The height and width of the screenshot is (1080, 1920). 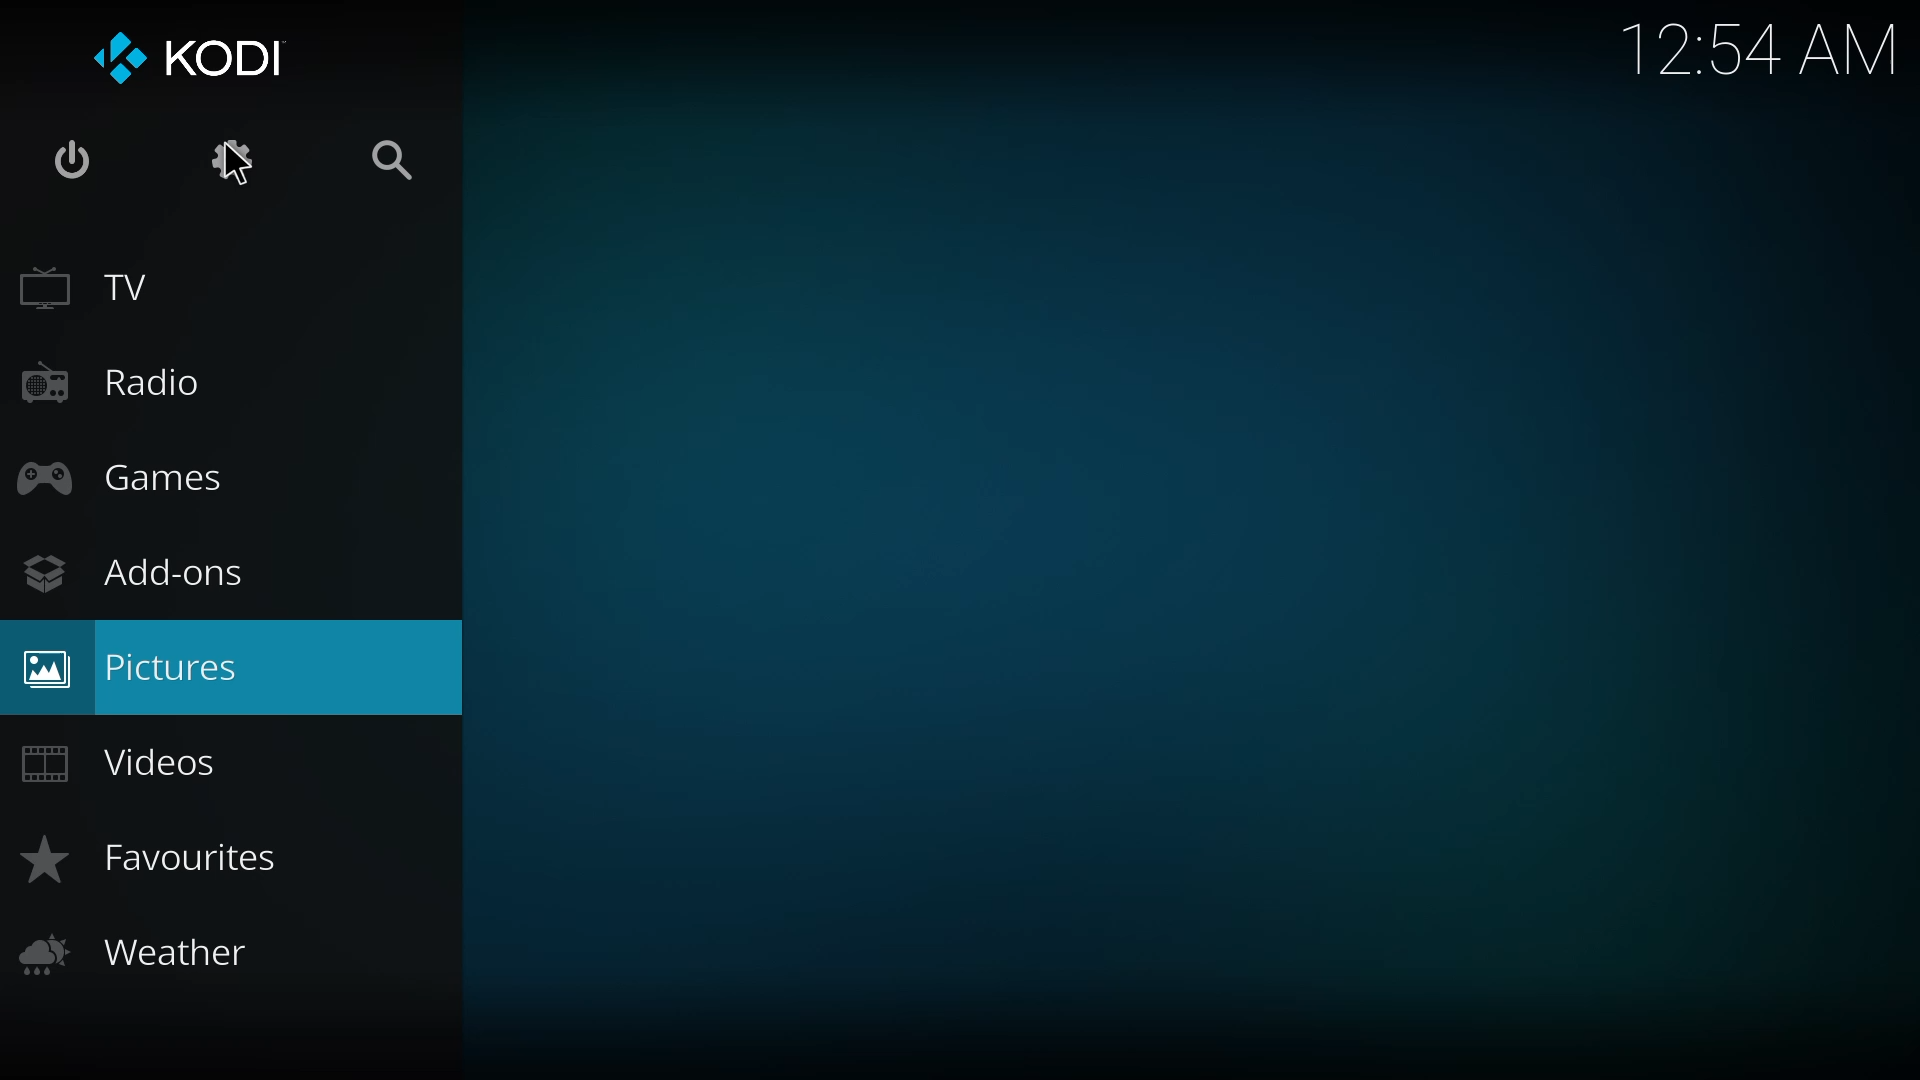 I want to click on time, so click(x=1765, y=46).